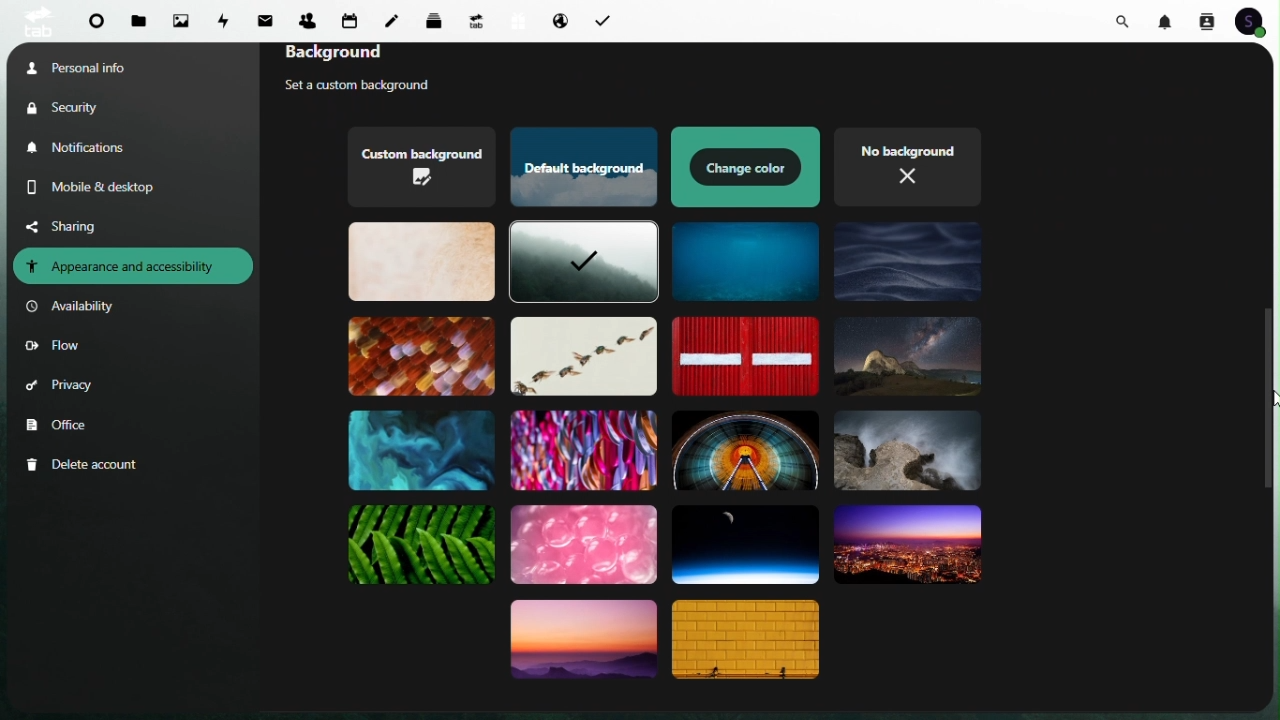 The image size is (1280, 720). What do you see at coordinates (75, 307) in the screenshot?
I see `availability` at bounding box center [75, 307].